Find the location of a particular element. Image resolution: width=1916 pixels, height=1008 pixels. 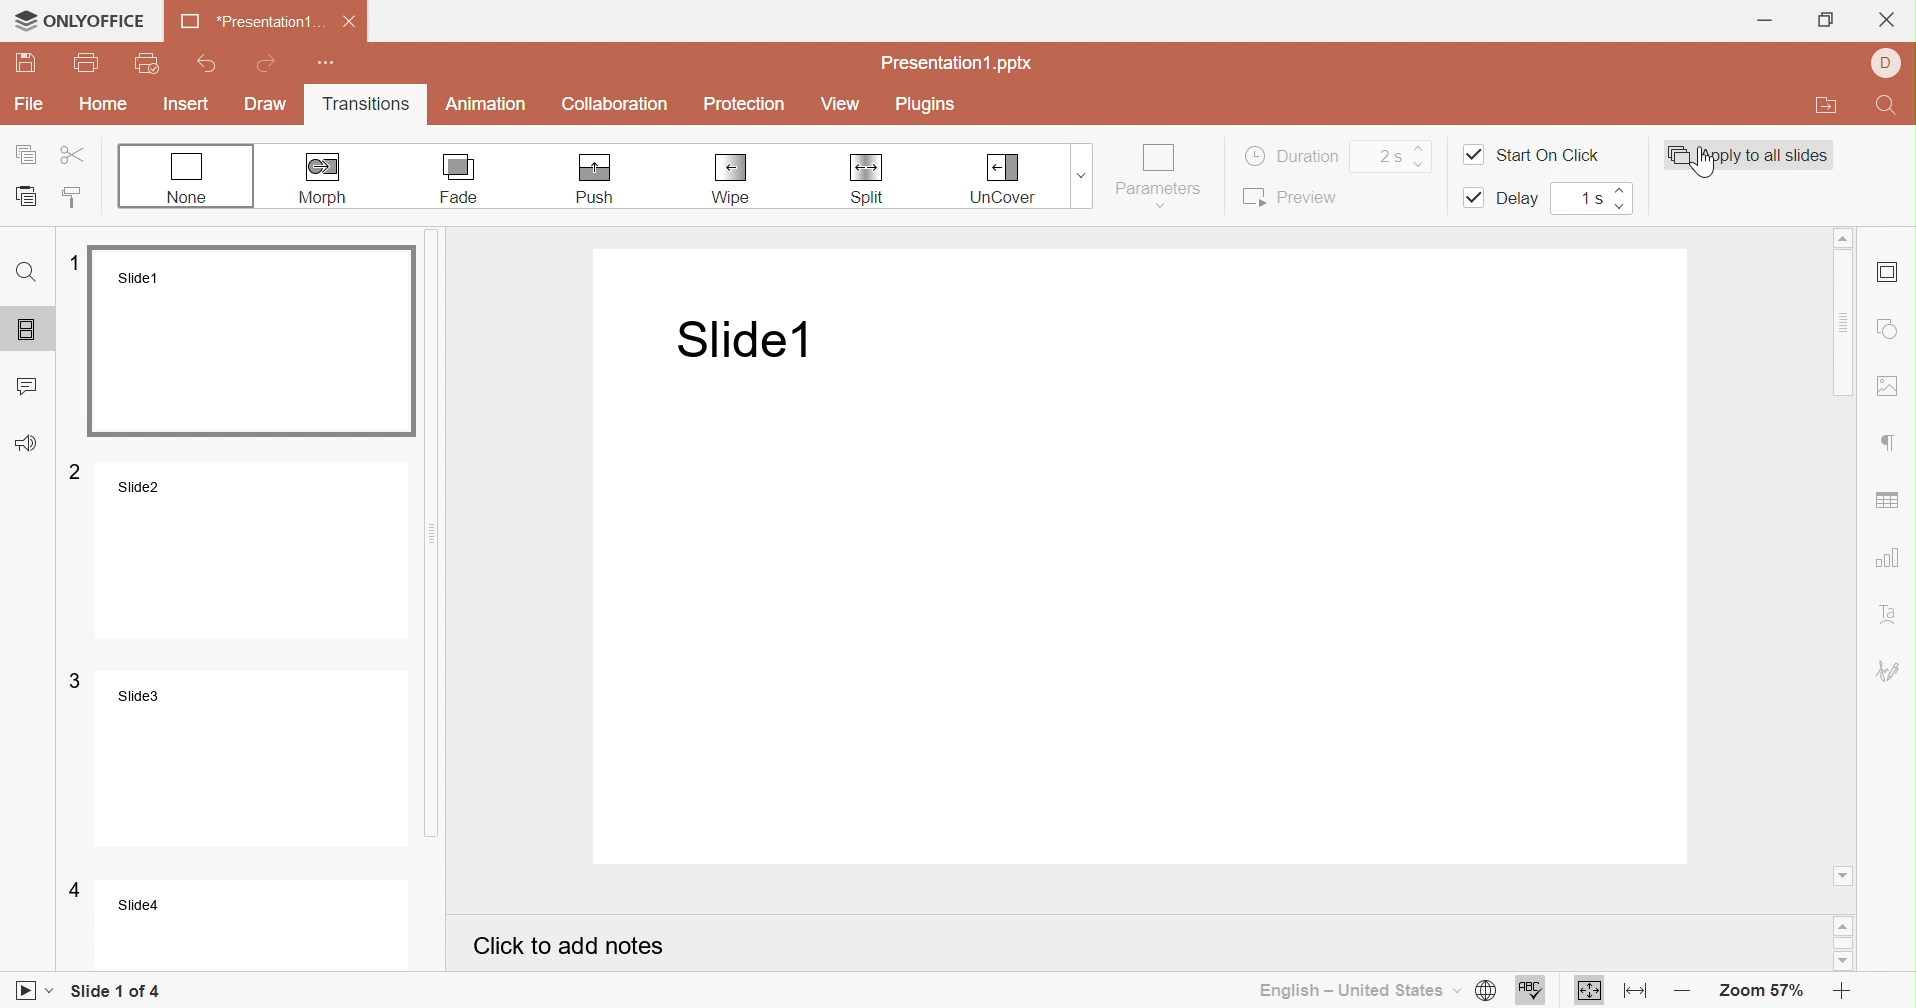

Undo is located at coordinates (205, 65).